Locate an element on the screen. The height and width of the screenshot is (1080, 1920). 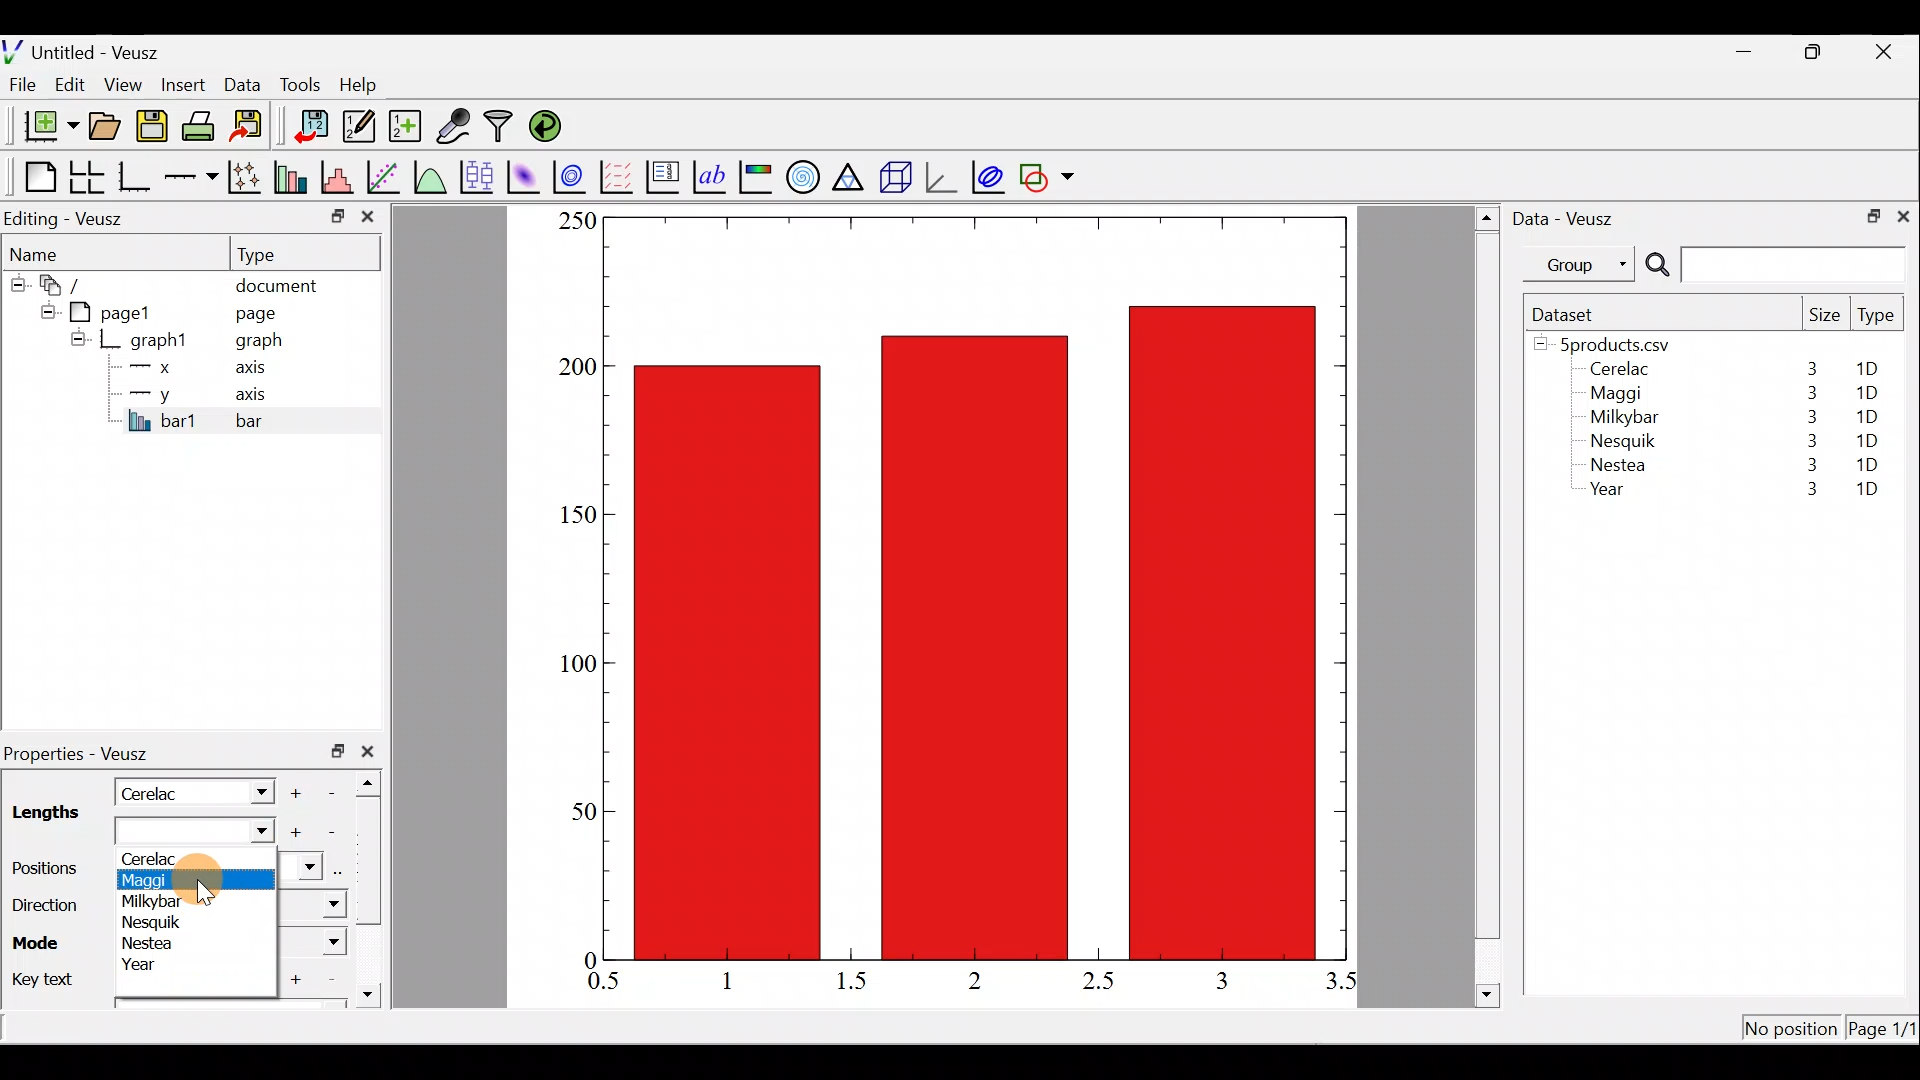
Group is located at coordinates (1583, 263).